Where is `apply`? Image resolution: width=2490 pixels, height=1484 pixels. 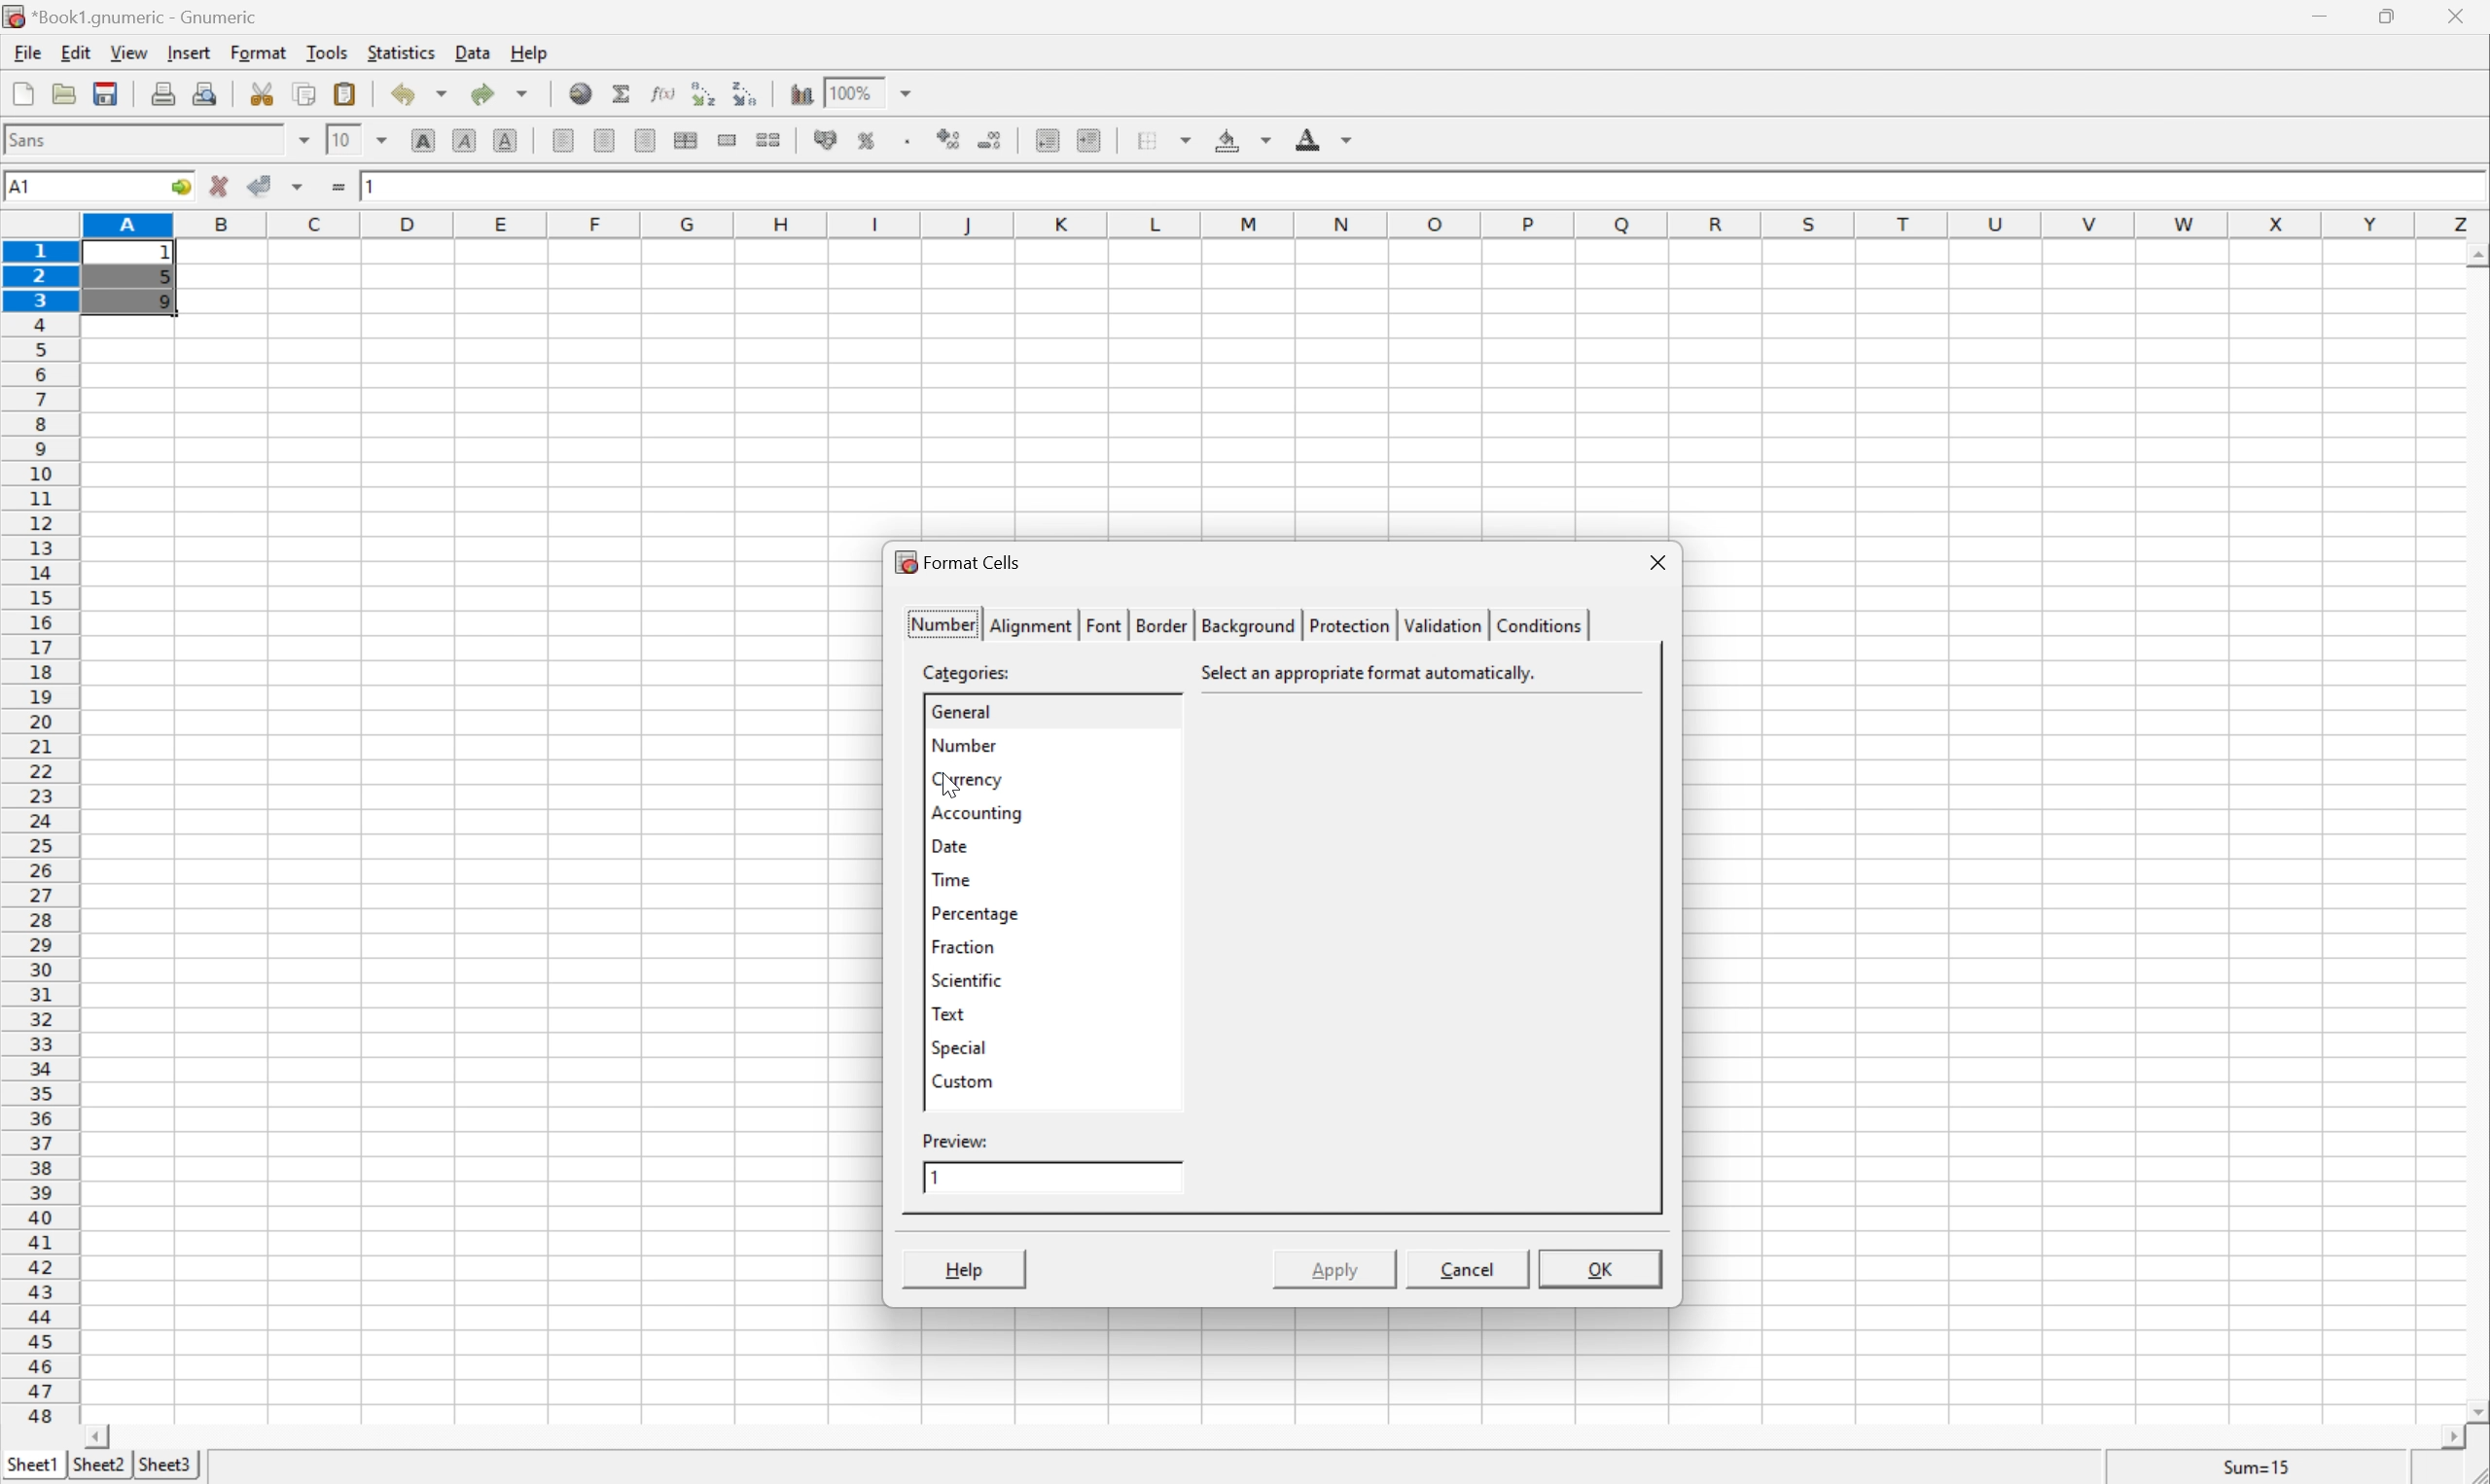 apply is located at coordinates (1329, 1268).